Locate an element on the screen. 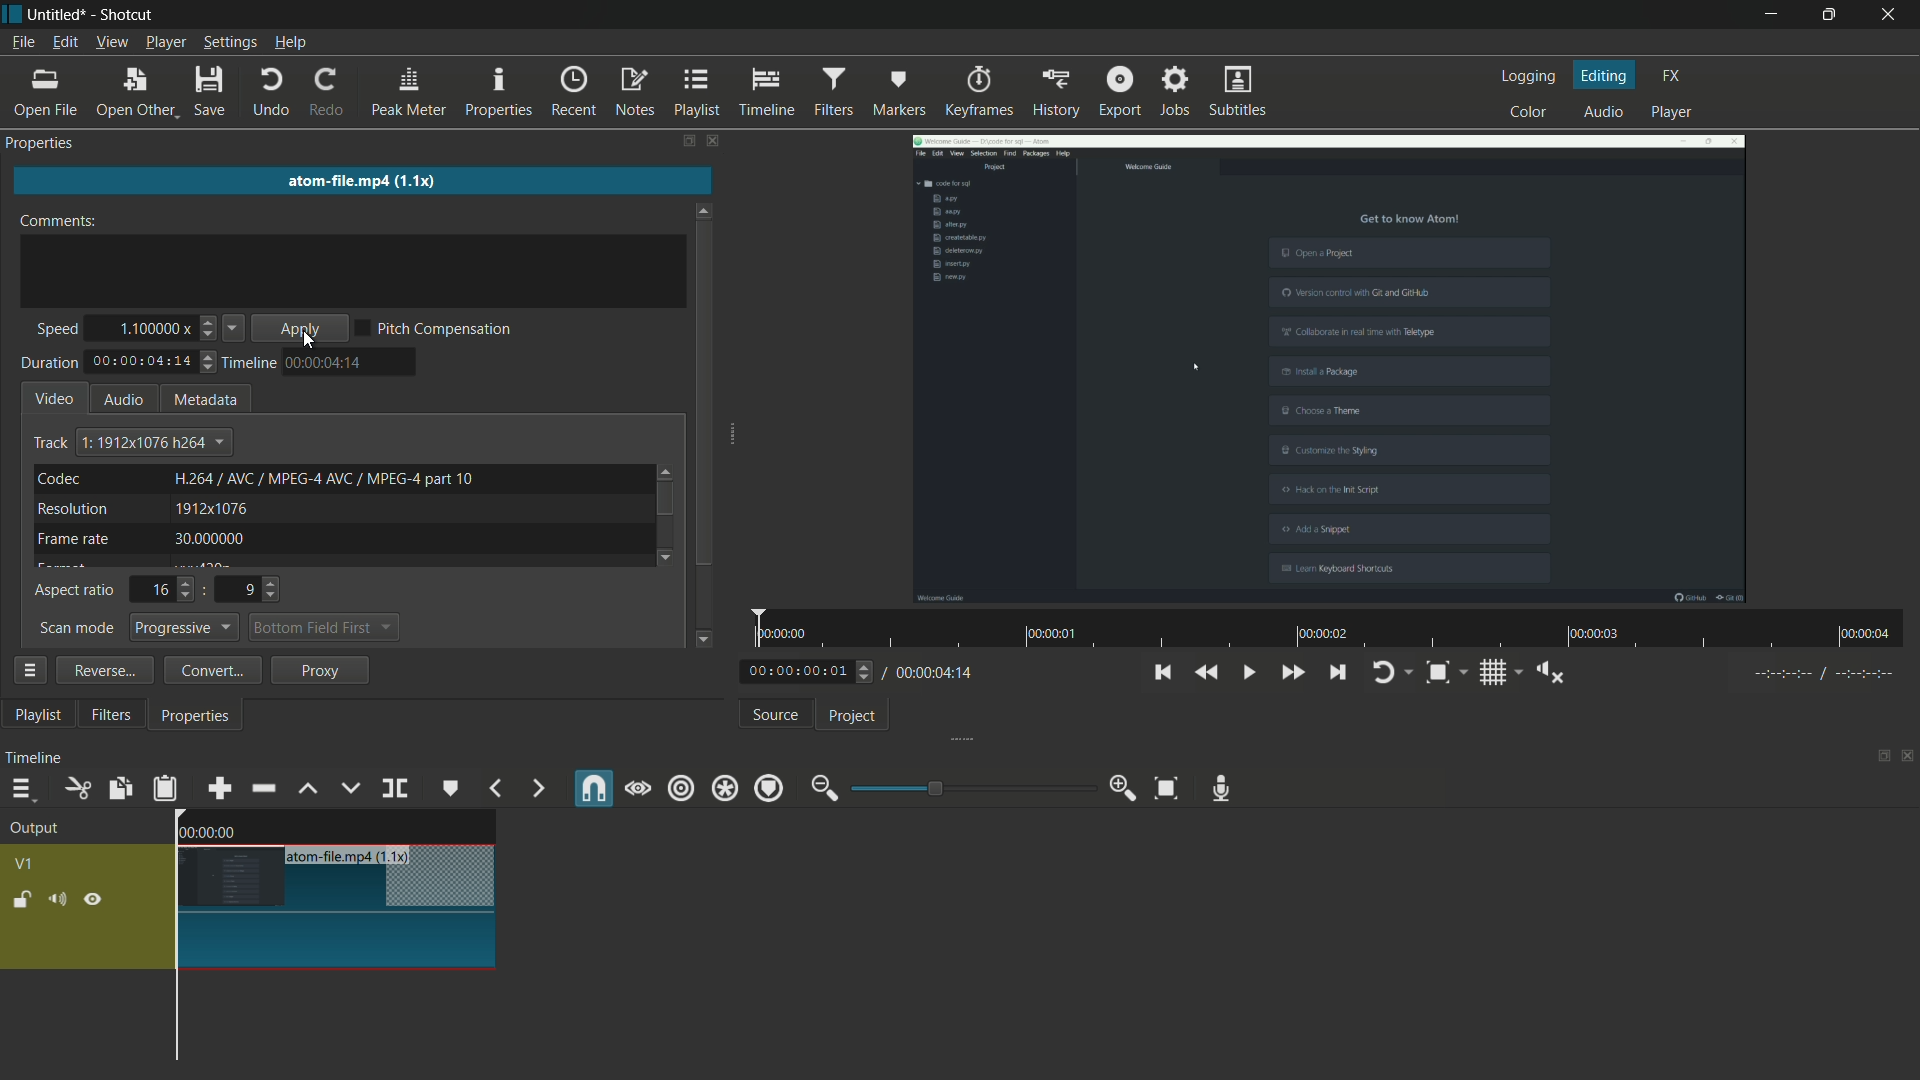  timeline is located at coordinates (767, 92).